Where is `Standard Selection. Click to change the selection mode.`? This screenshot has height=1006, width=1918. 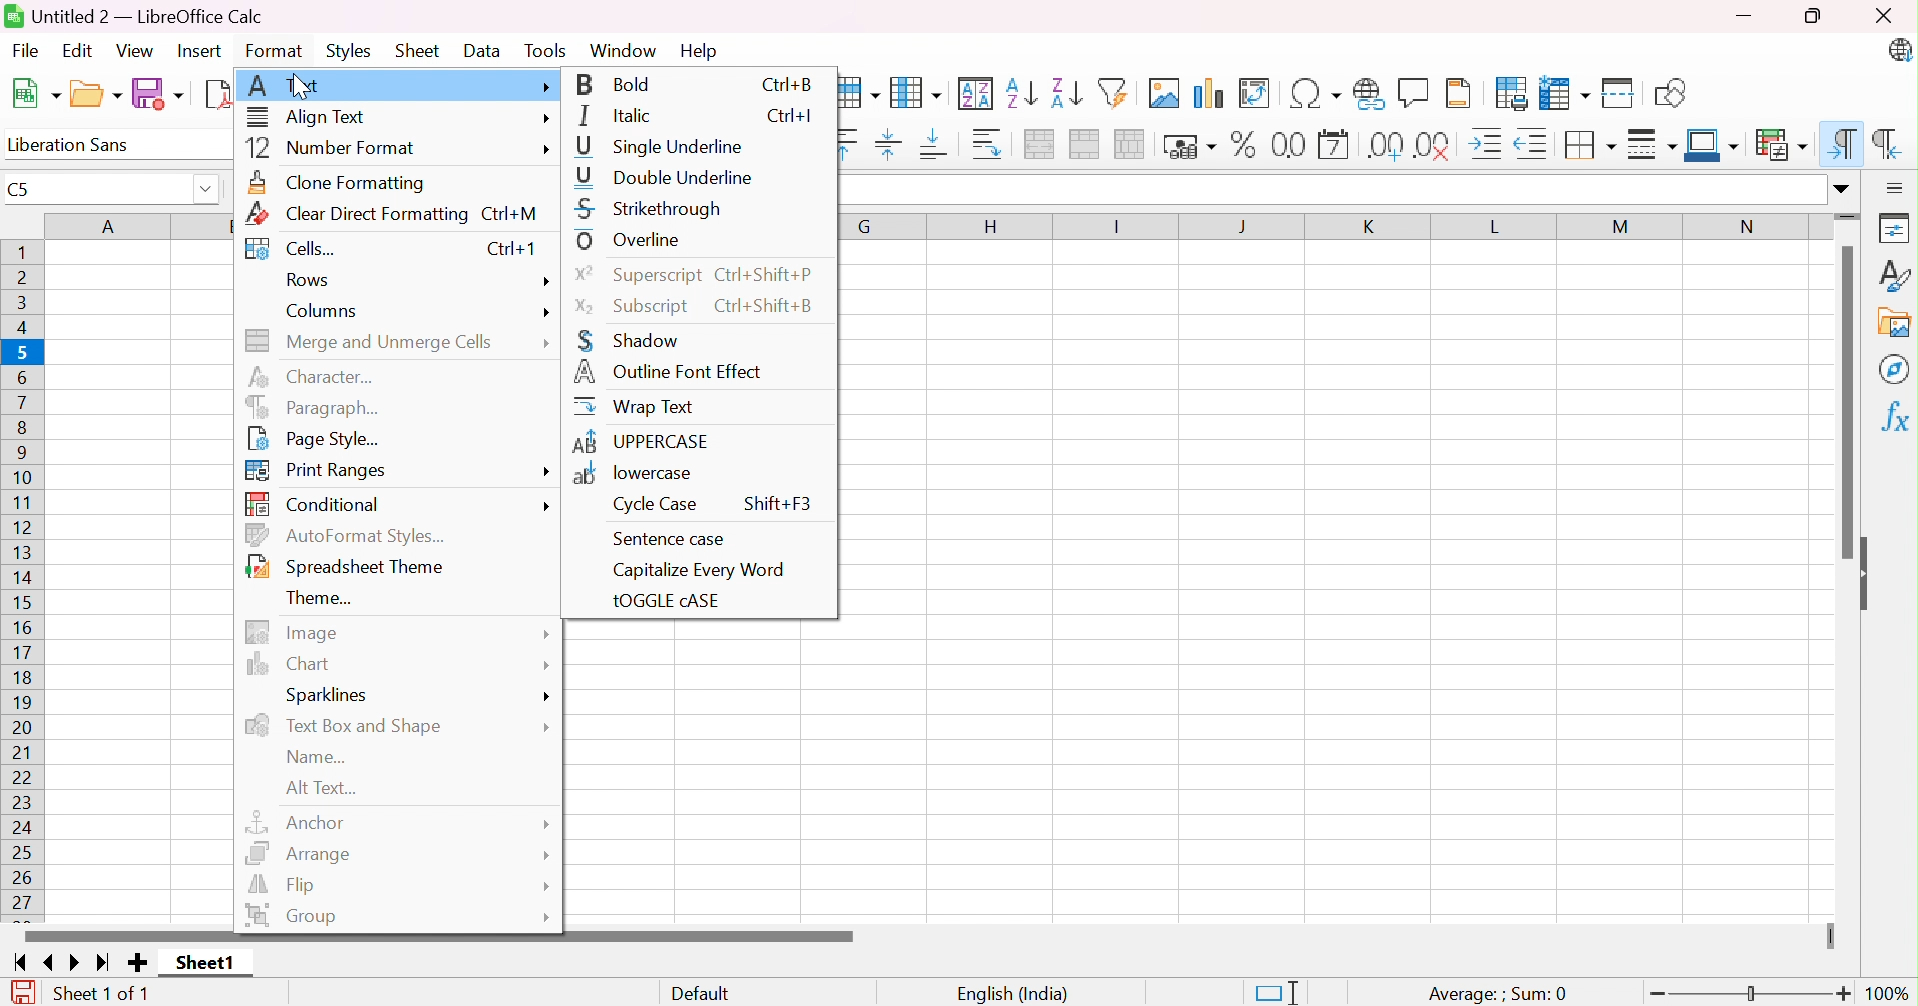 Standard Selection. Click to change the selection mode. is located at coordinates (1283, 992).